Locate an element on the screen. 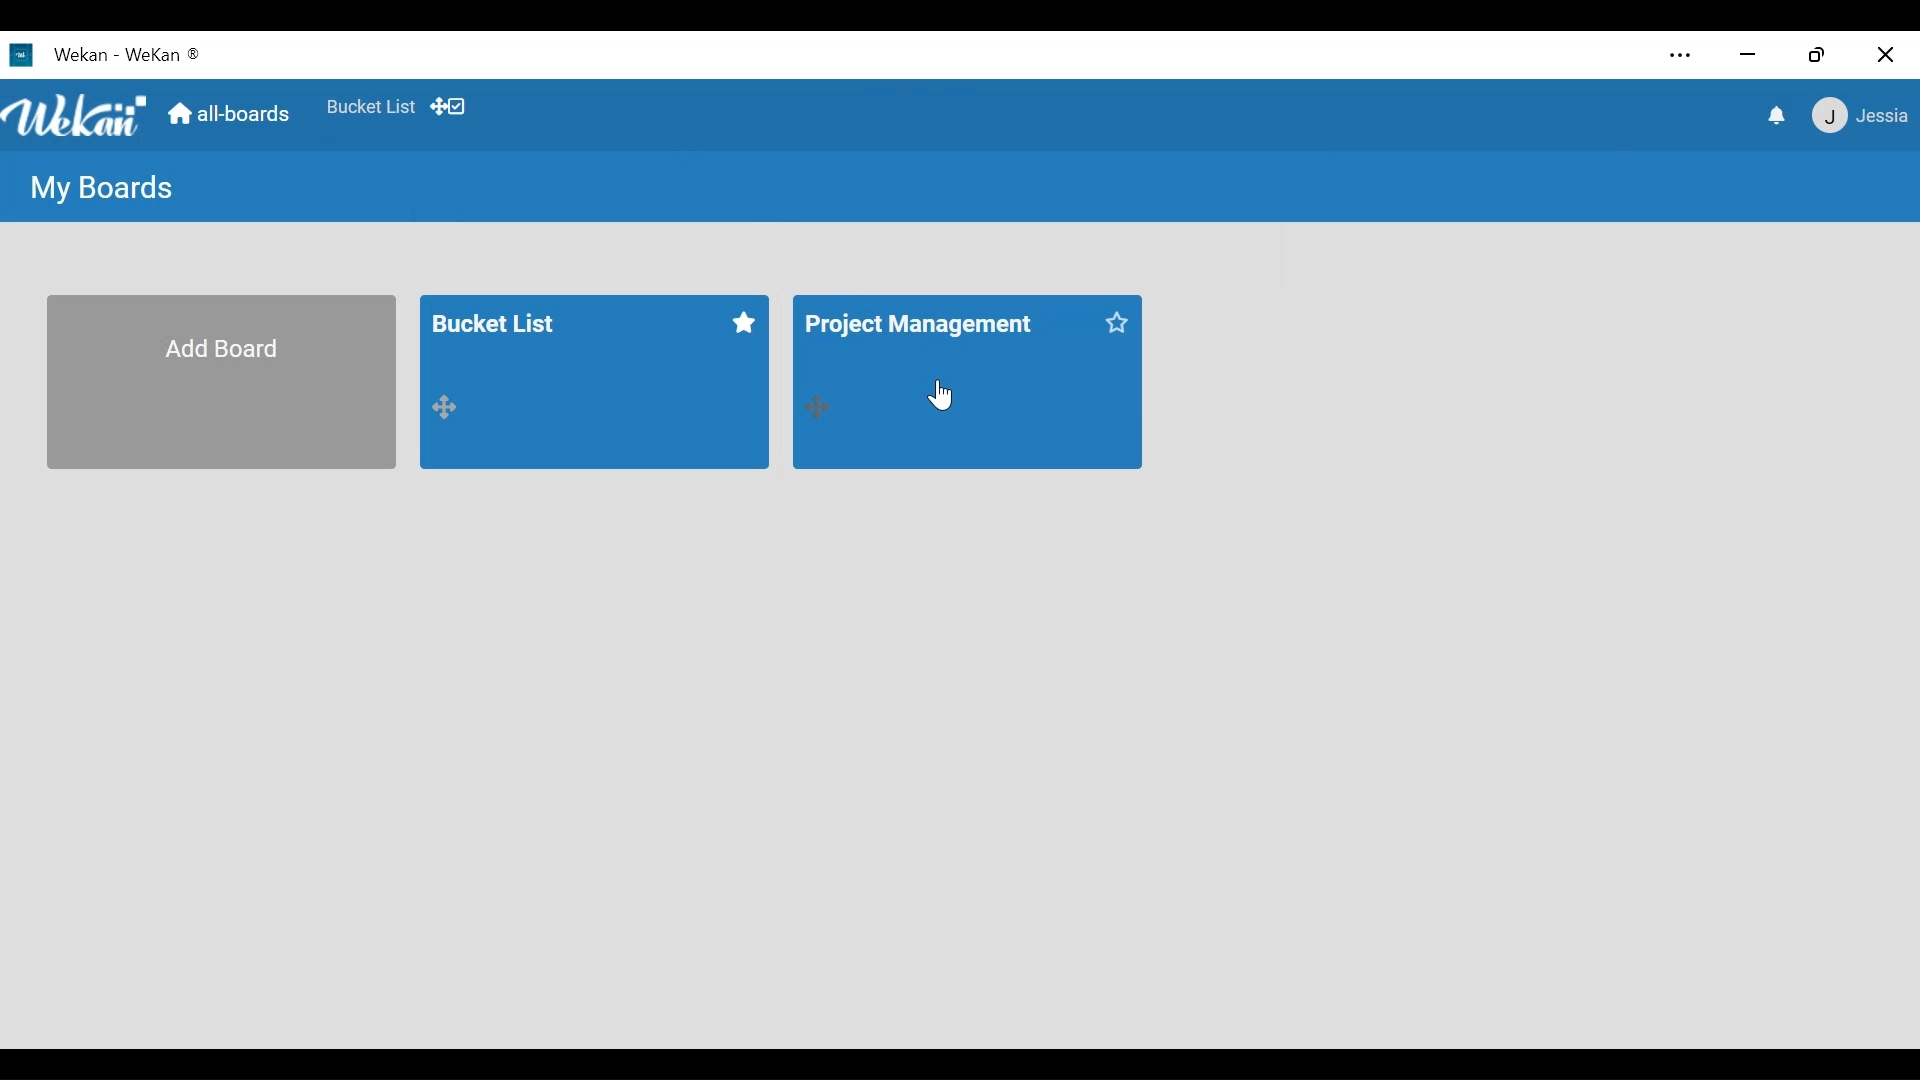  Cursor is located at coordinates (939, 391).